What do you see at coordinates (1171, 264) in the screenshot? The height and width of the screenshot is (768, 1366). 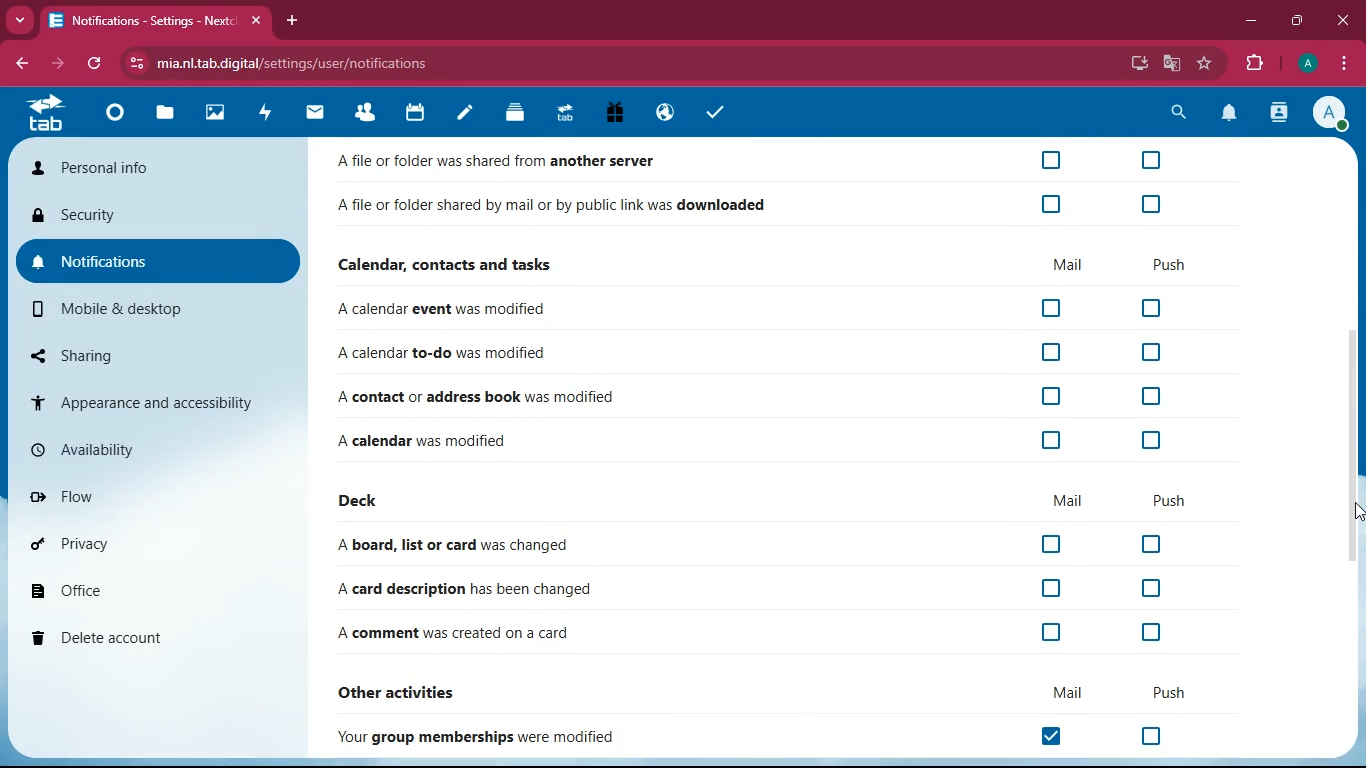 I see `push` at bounding box center [1171, 264].